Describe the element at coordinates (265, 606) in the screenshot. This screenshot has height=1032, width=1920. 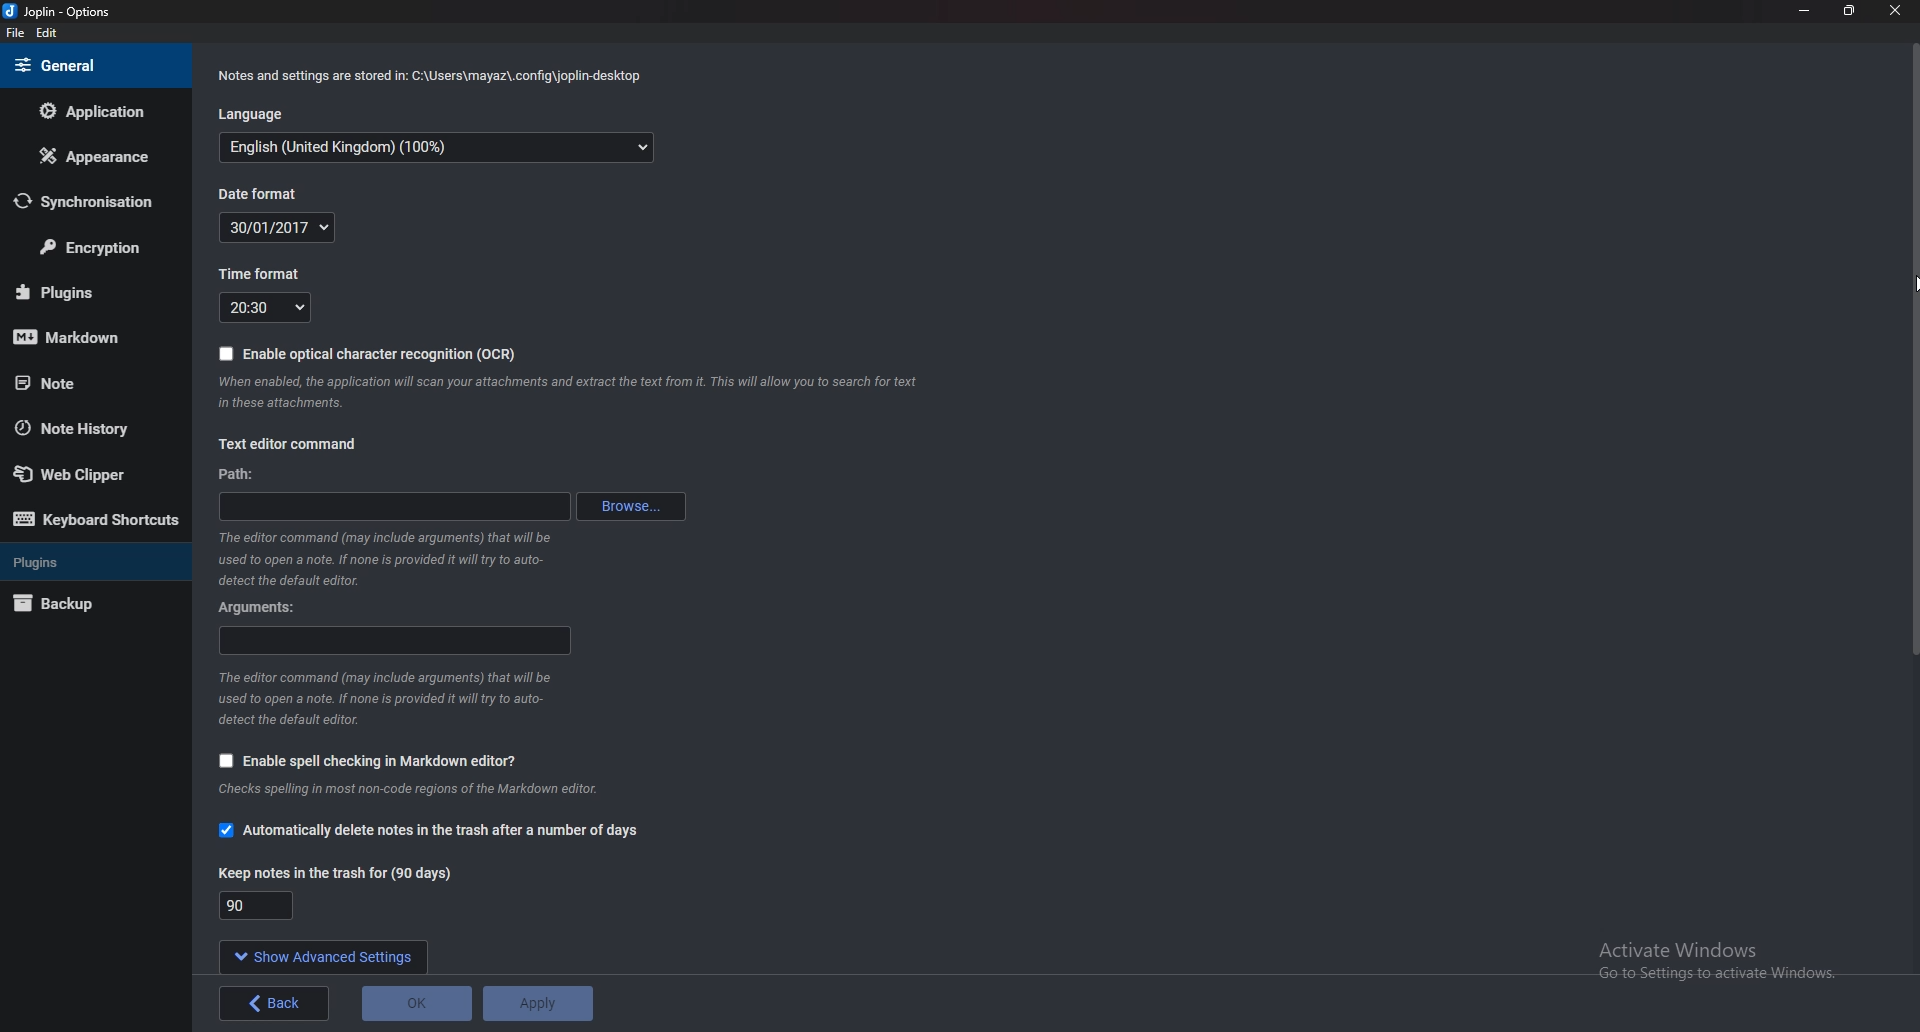
I see `Arguments` at that location.